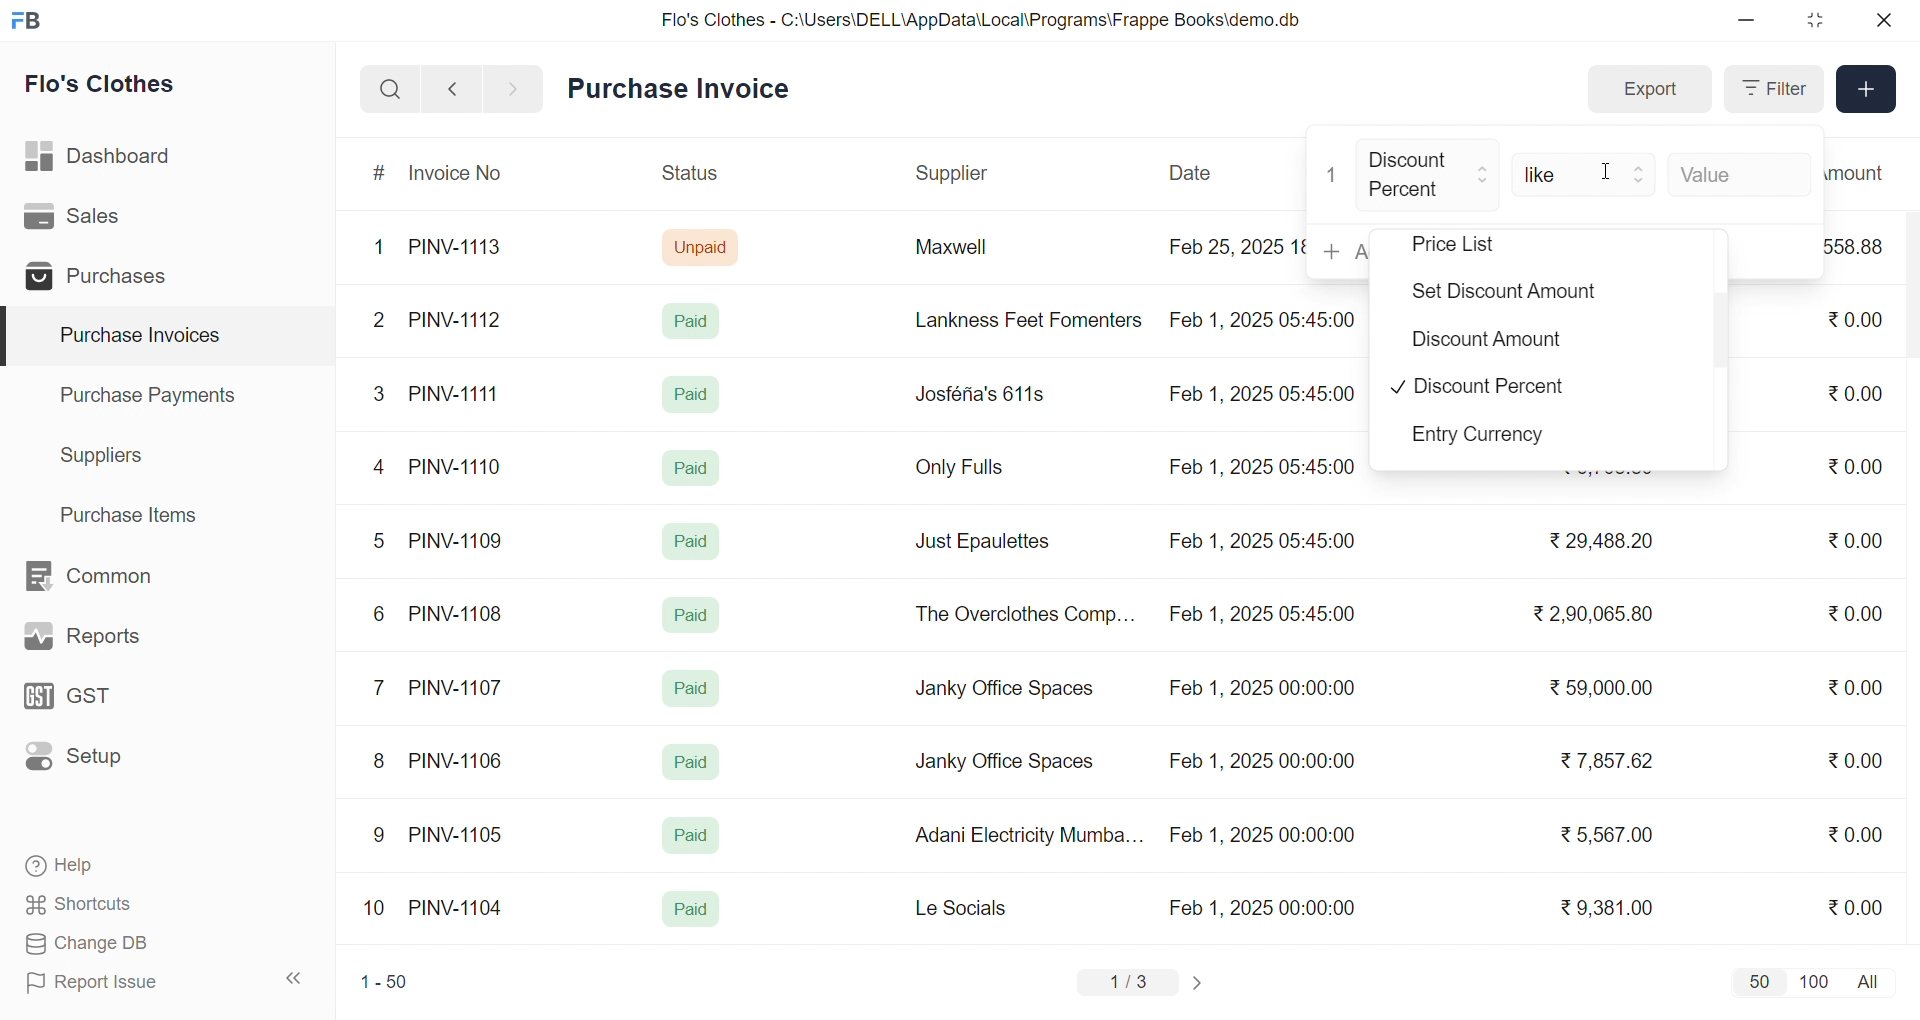  I want to click on collapse sidebar, so click(295, 979).